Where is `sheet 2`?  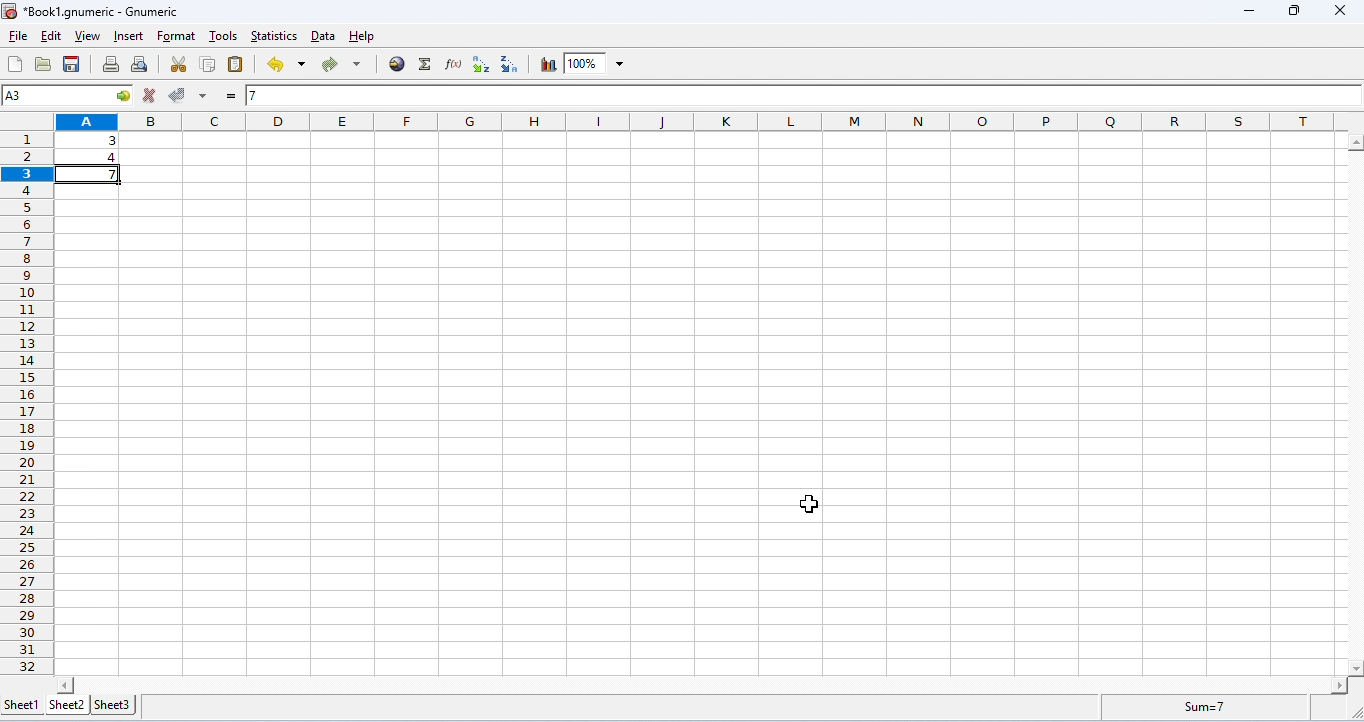
sheet 2 is located at coordinates (66, 705).